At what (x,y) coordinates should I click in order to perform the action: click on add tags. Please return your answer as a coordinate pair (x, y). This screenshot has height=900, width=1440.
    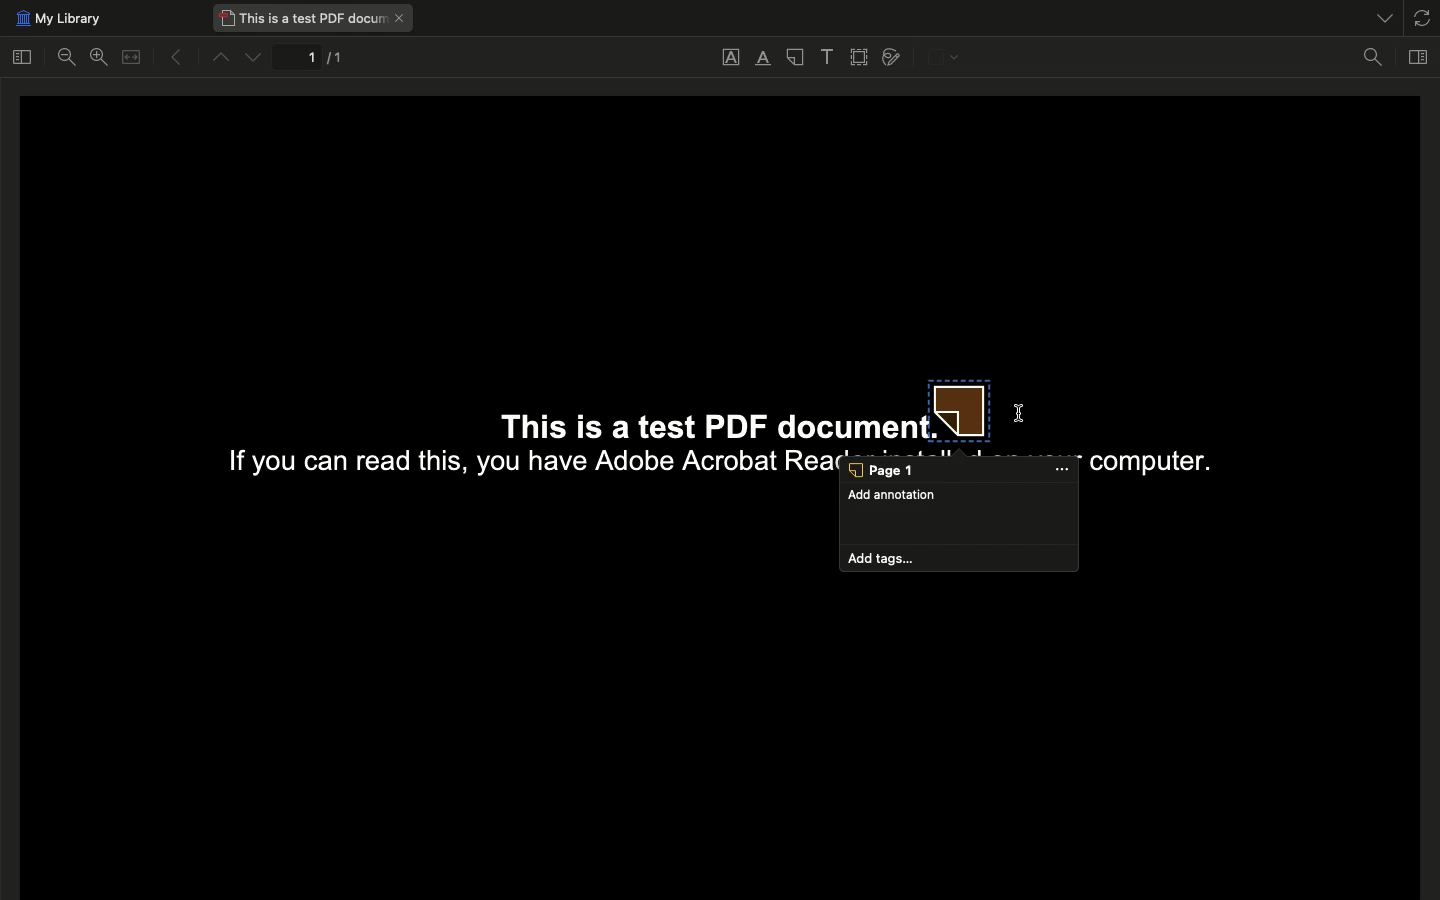
    Looking at the image, I should click on (949, 560).